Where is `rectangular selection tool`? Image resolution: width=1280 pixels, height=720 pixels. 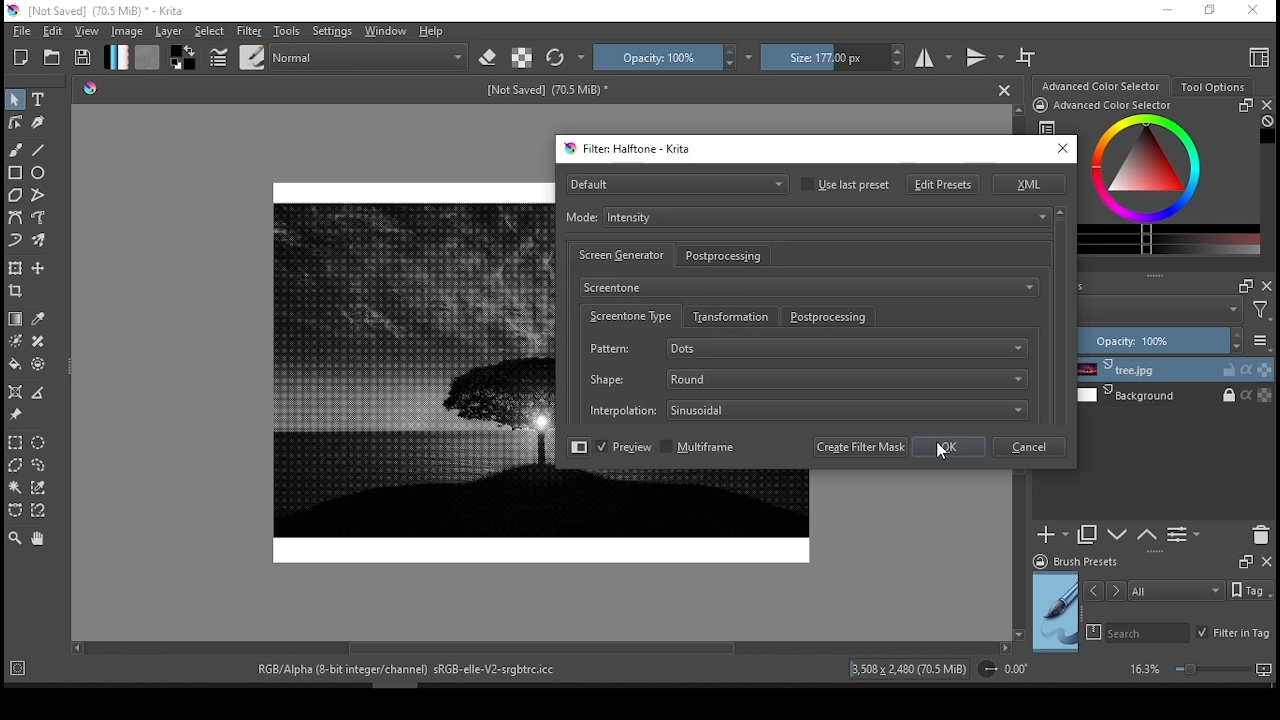 rectangular selection tool is located at coordinates (16, 443).